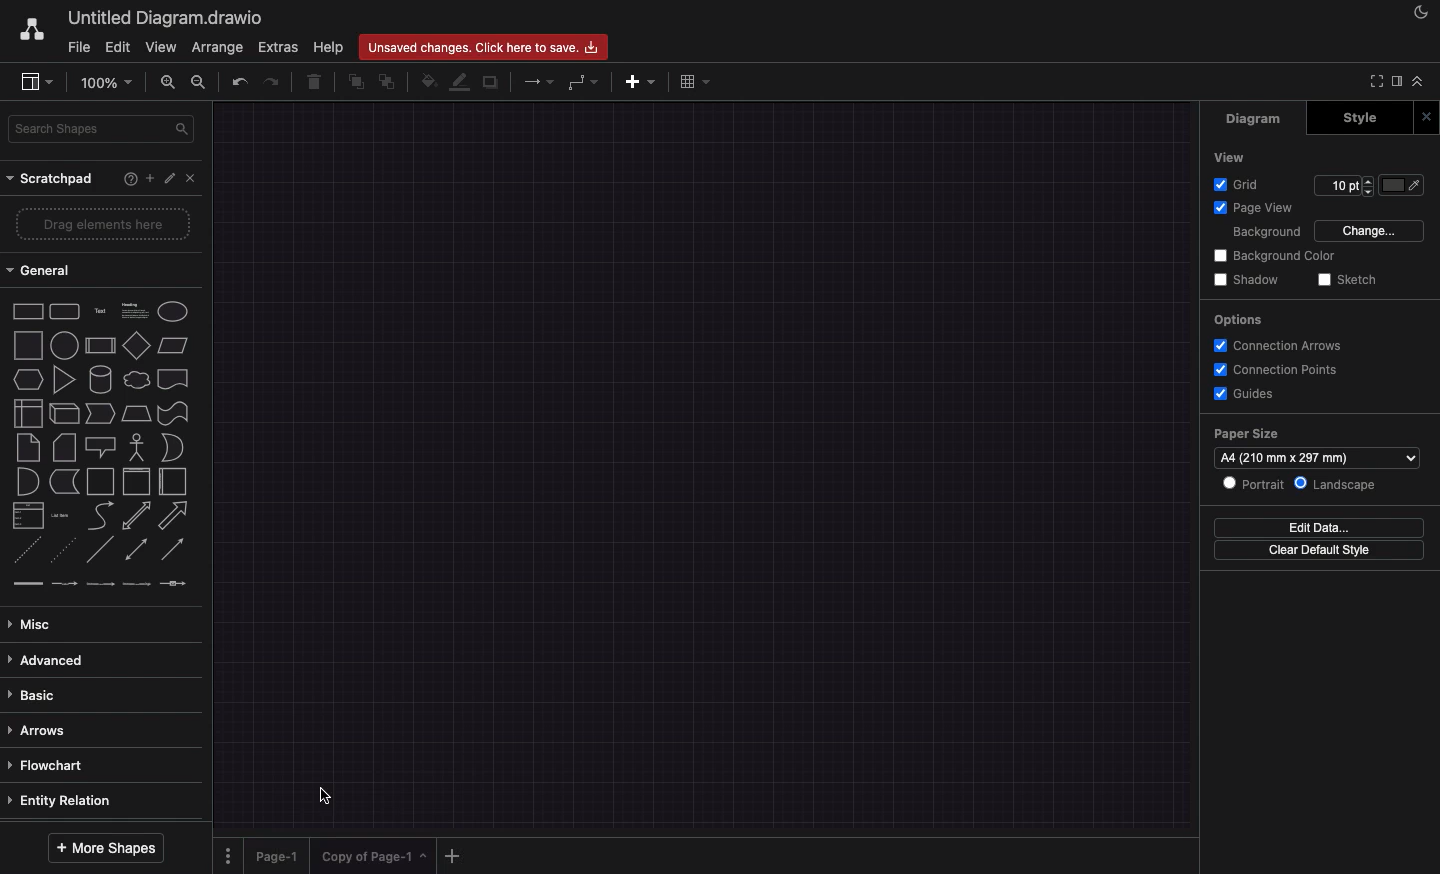 The image size is (1440, 874). What do you see at coordinates (136, 448) in the screenshot?
I see `actor` at bounding box center [136, 448].